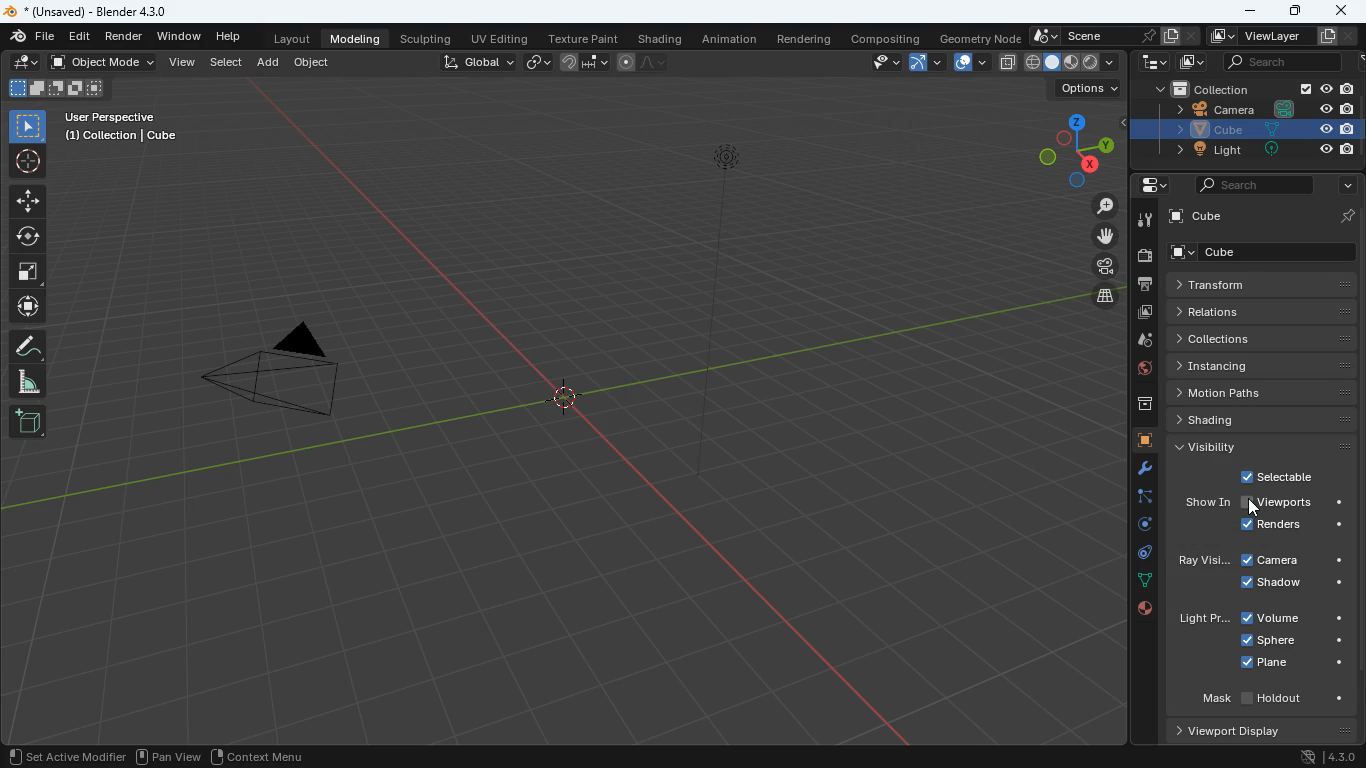 The width and height of the screenshot is (1366, 768). What do you see at coordinates (1140, 579) in the screenshot?
I see `connections` at bounding box center [1140, 579].